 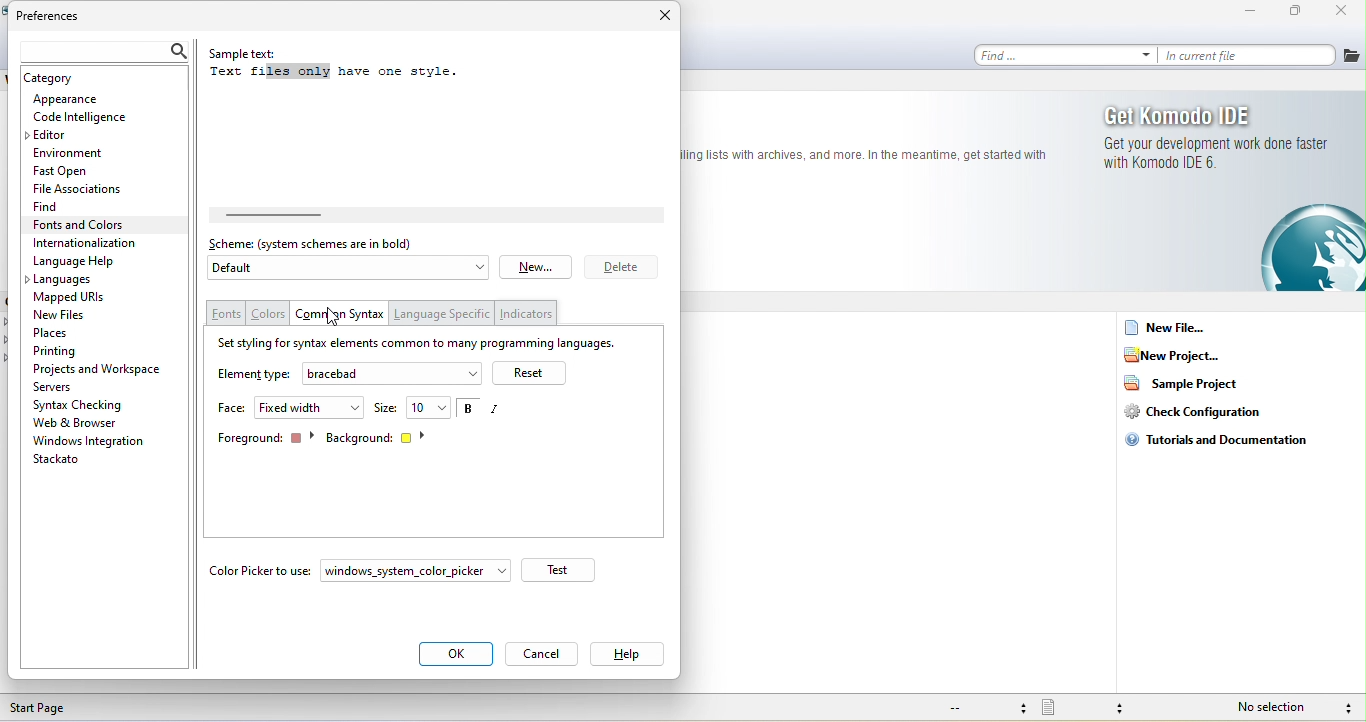 I want to click on close, so click(x=661, y=13).